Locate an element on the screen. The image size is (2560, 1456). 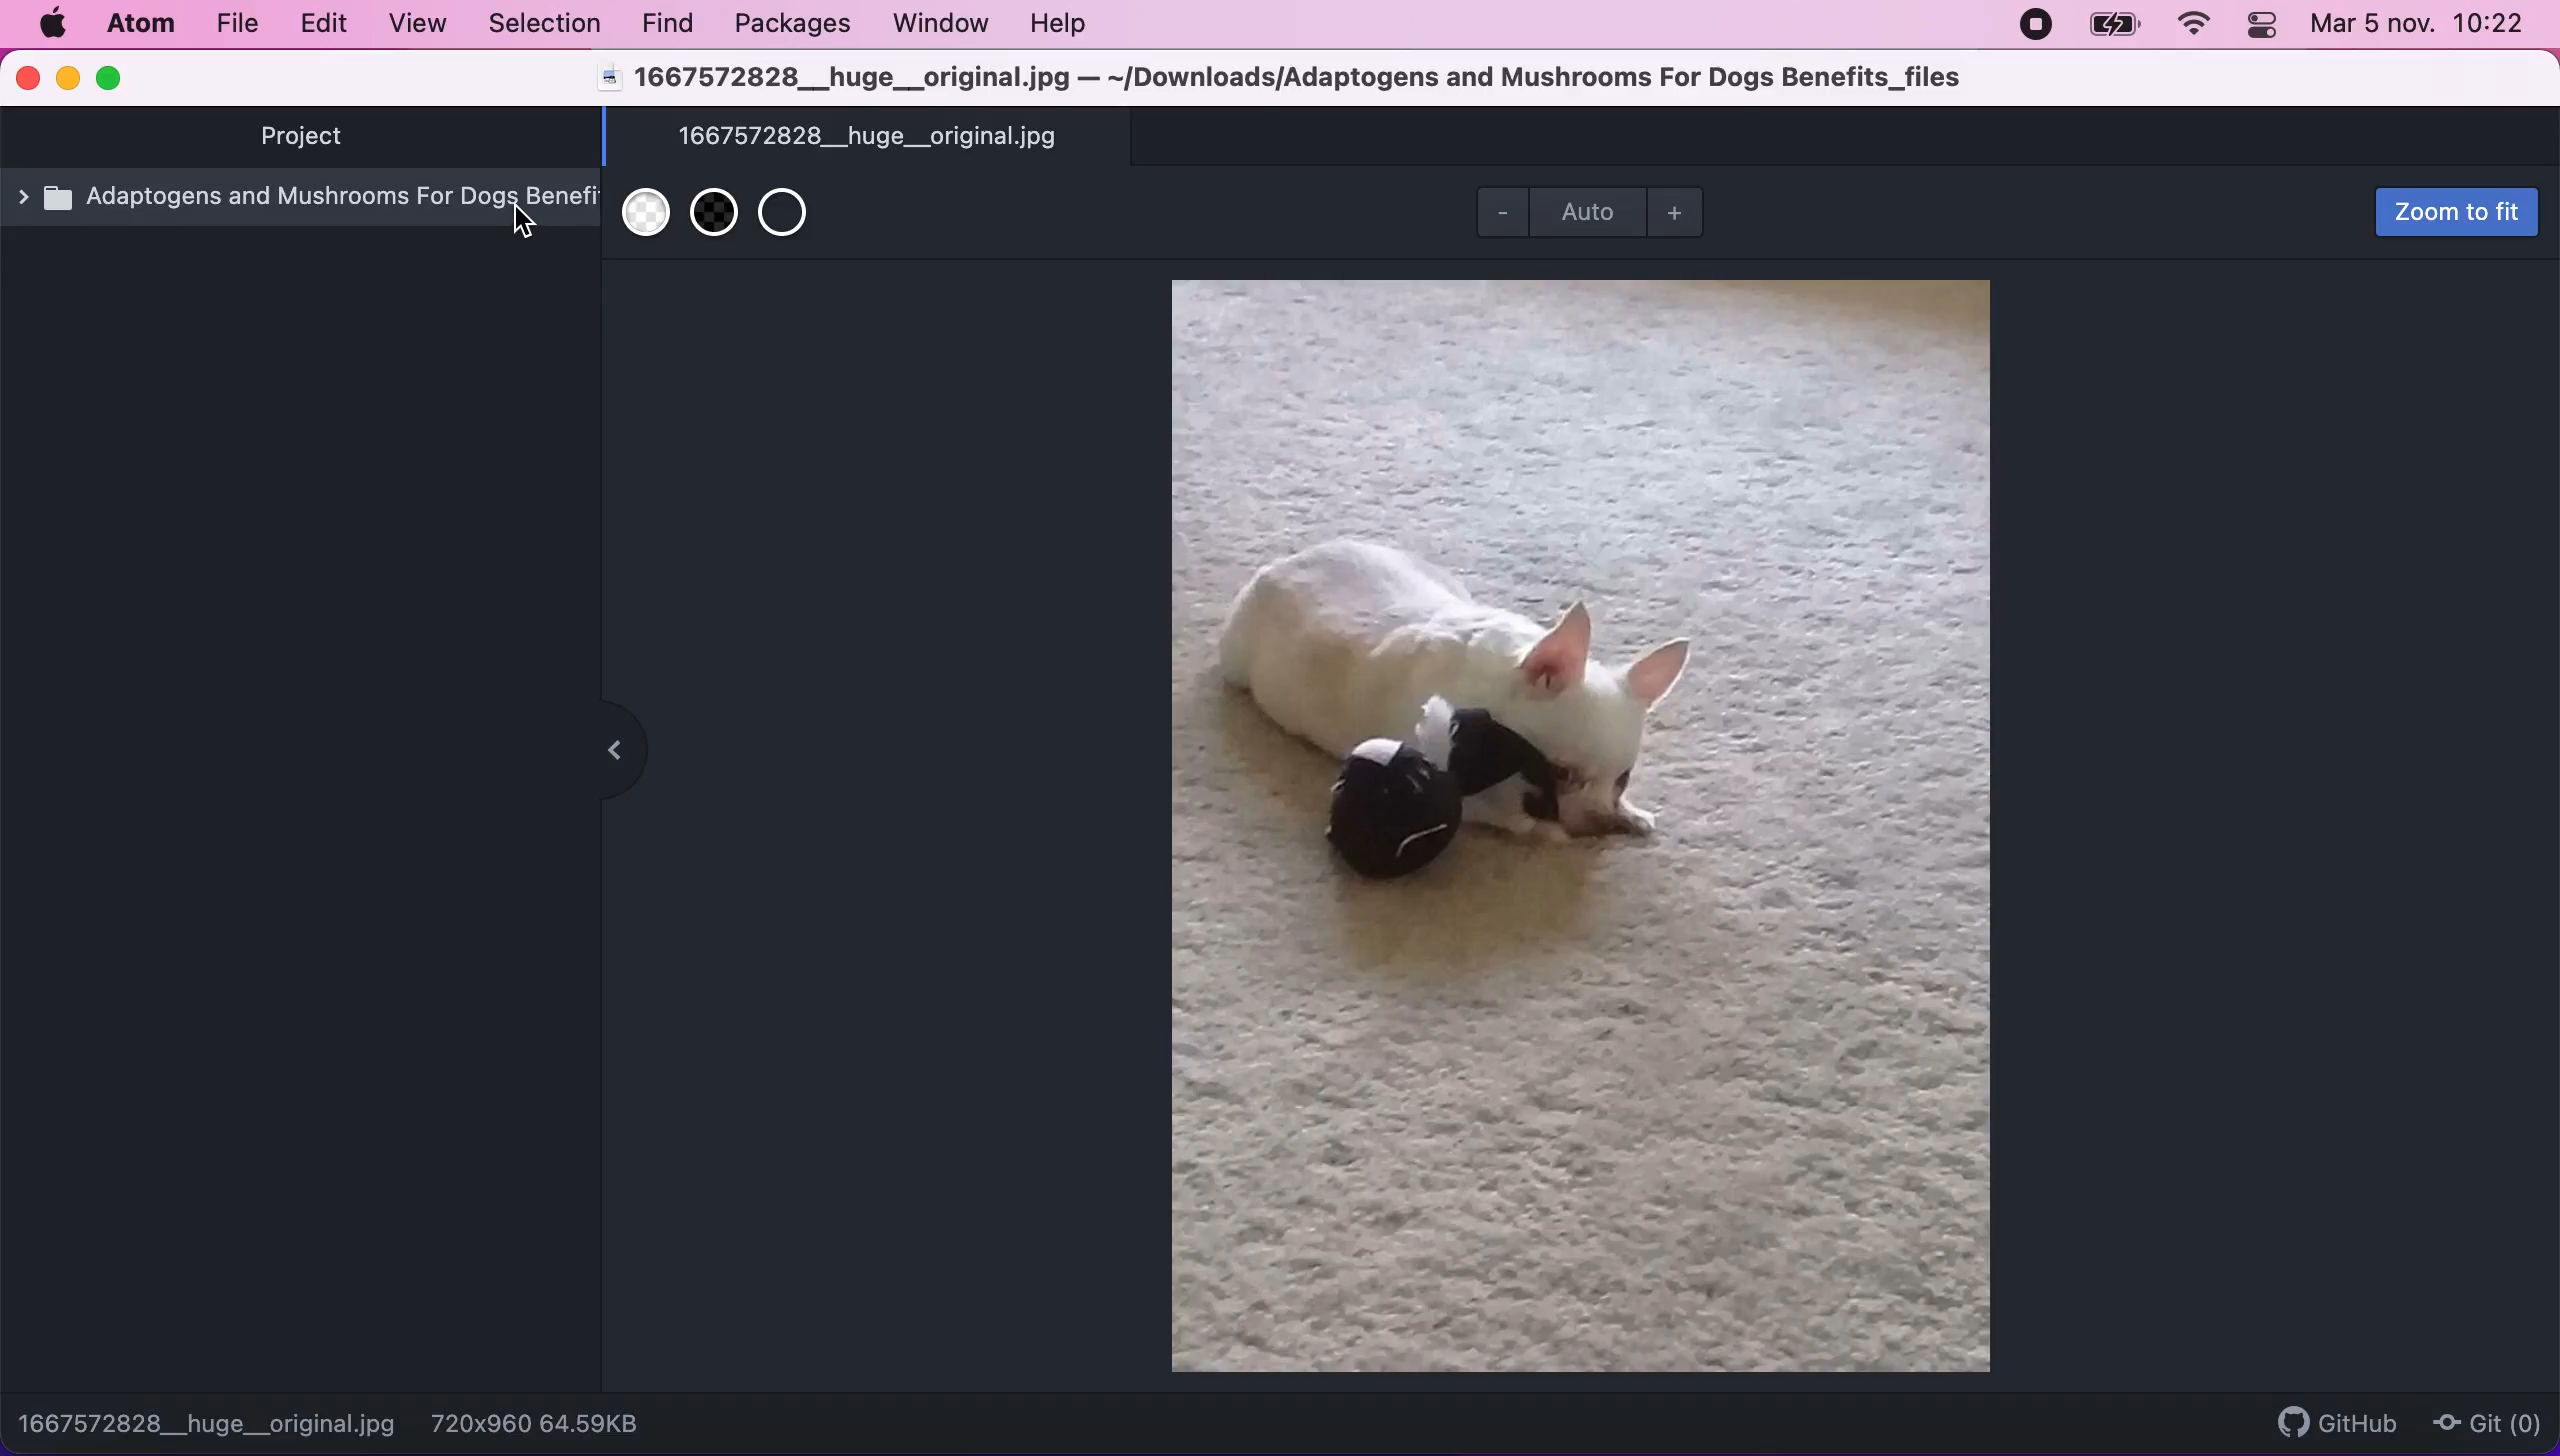
1667572828__huge__original.jpg is located at coordinates (209, 1422).